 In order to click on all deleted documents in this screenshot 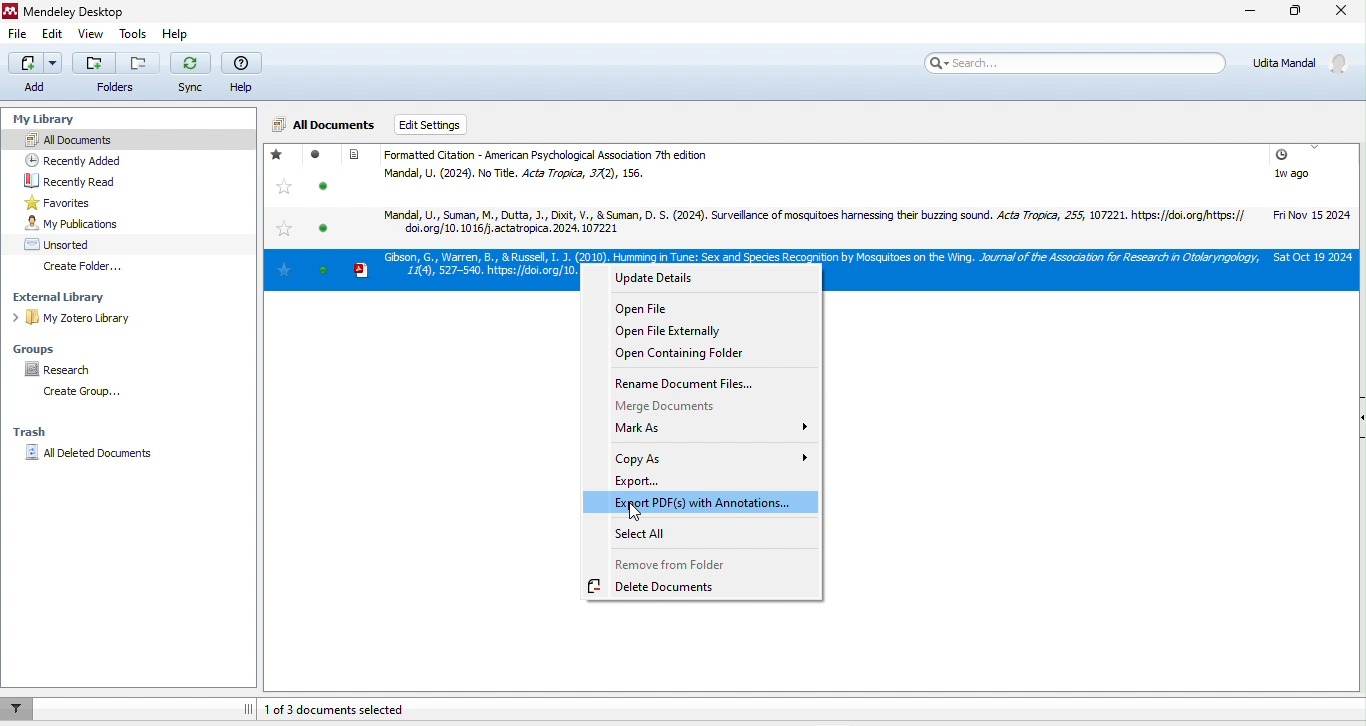, I will do `click(89, 456)`.